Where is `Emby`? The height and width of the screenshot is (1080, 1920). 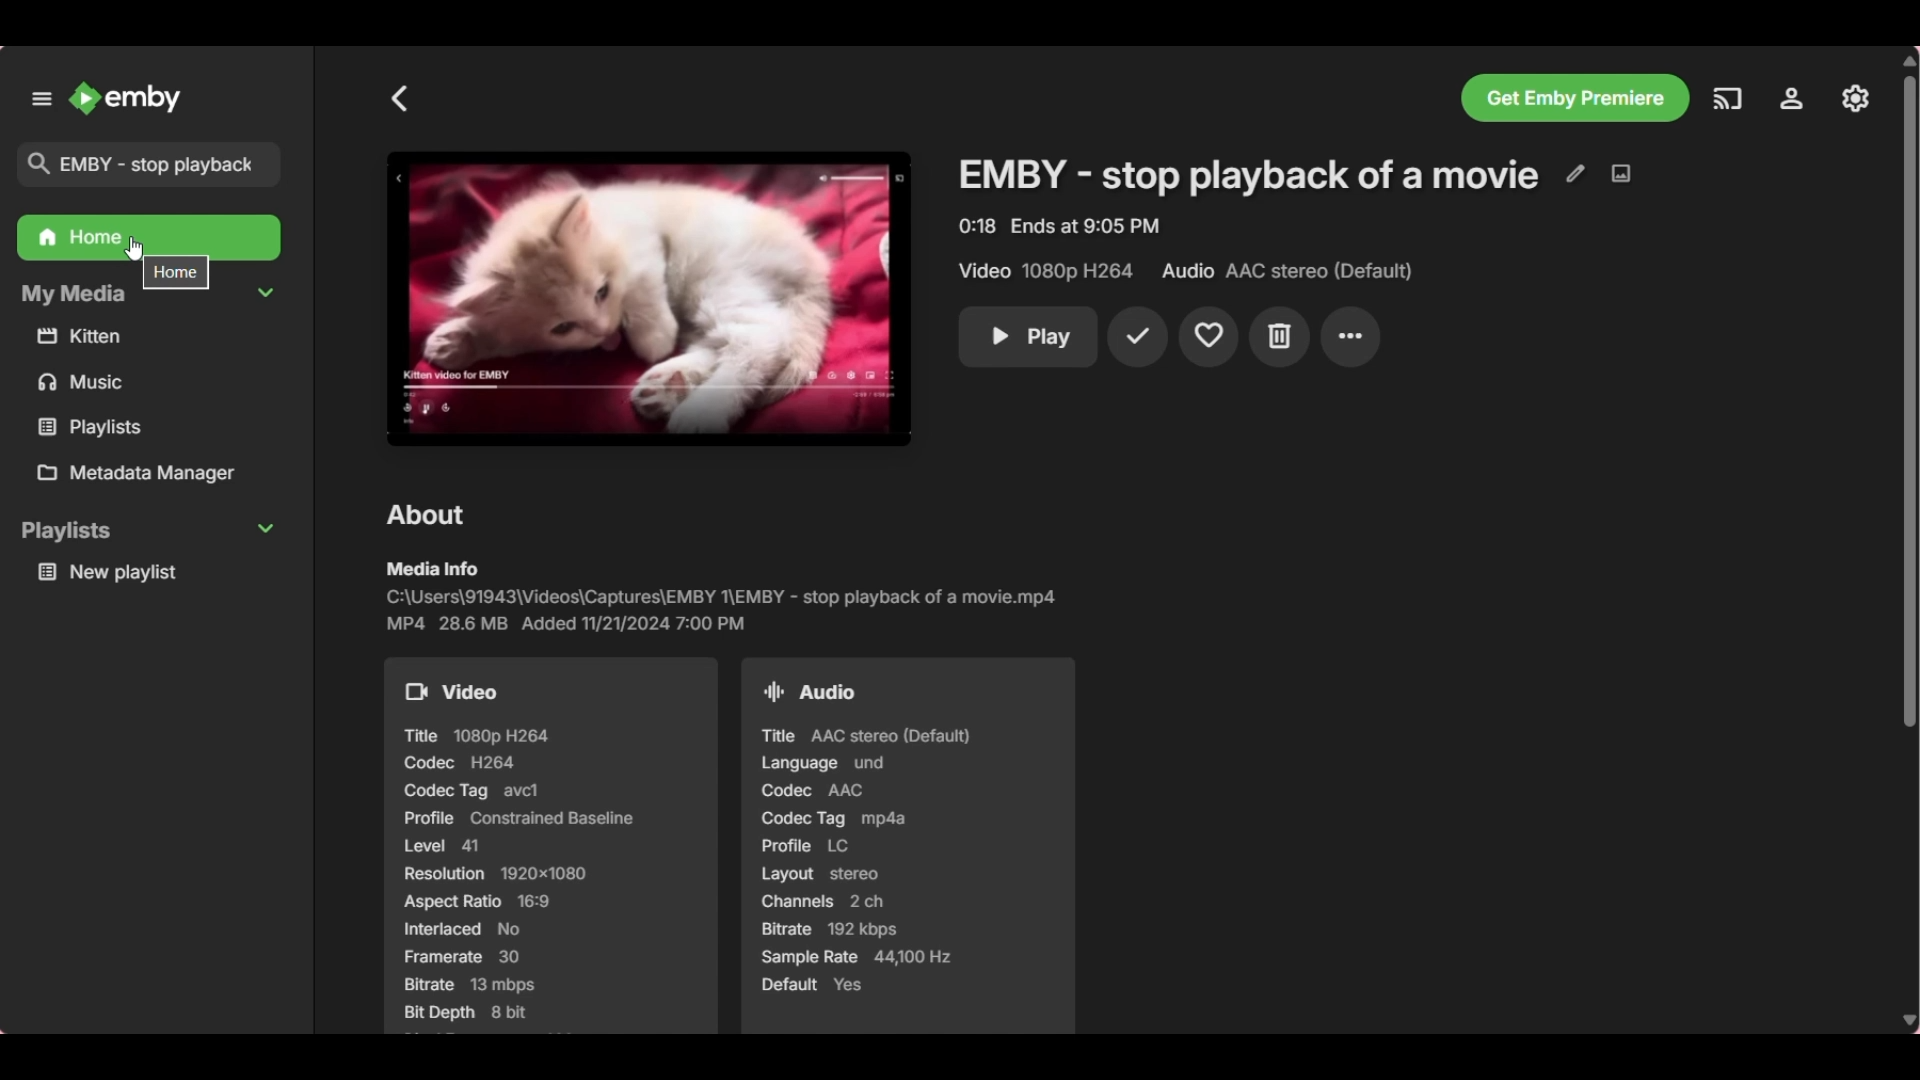
Emby is located at coordinates (126, 98).